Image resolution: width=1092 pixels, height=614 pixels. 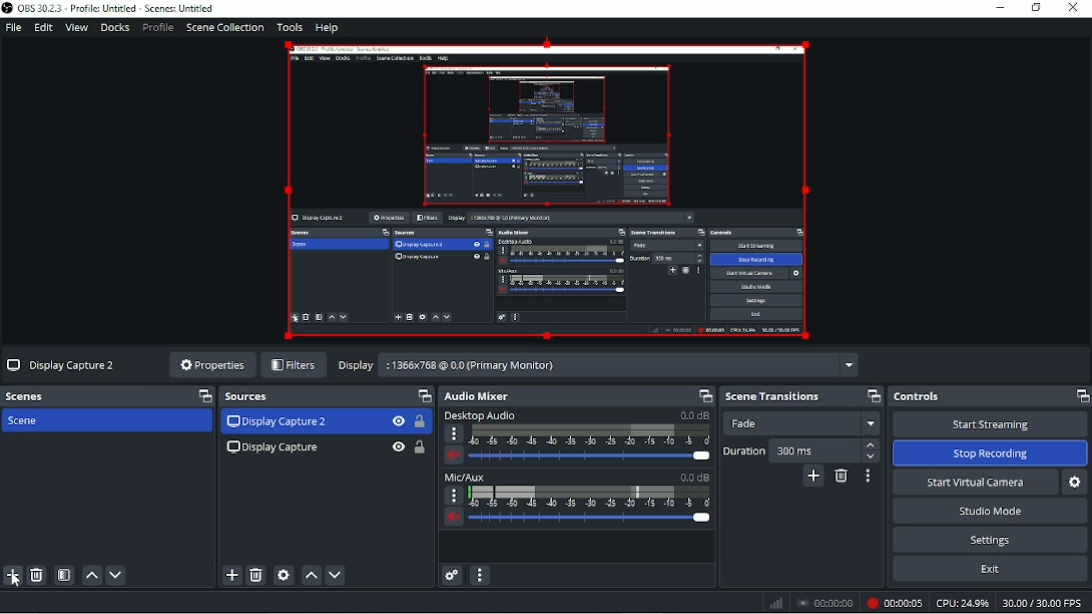 I want to click on Move scene down, so click(x=115, y=575).